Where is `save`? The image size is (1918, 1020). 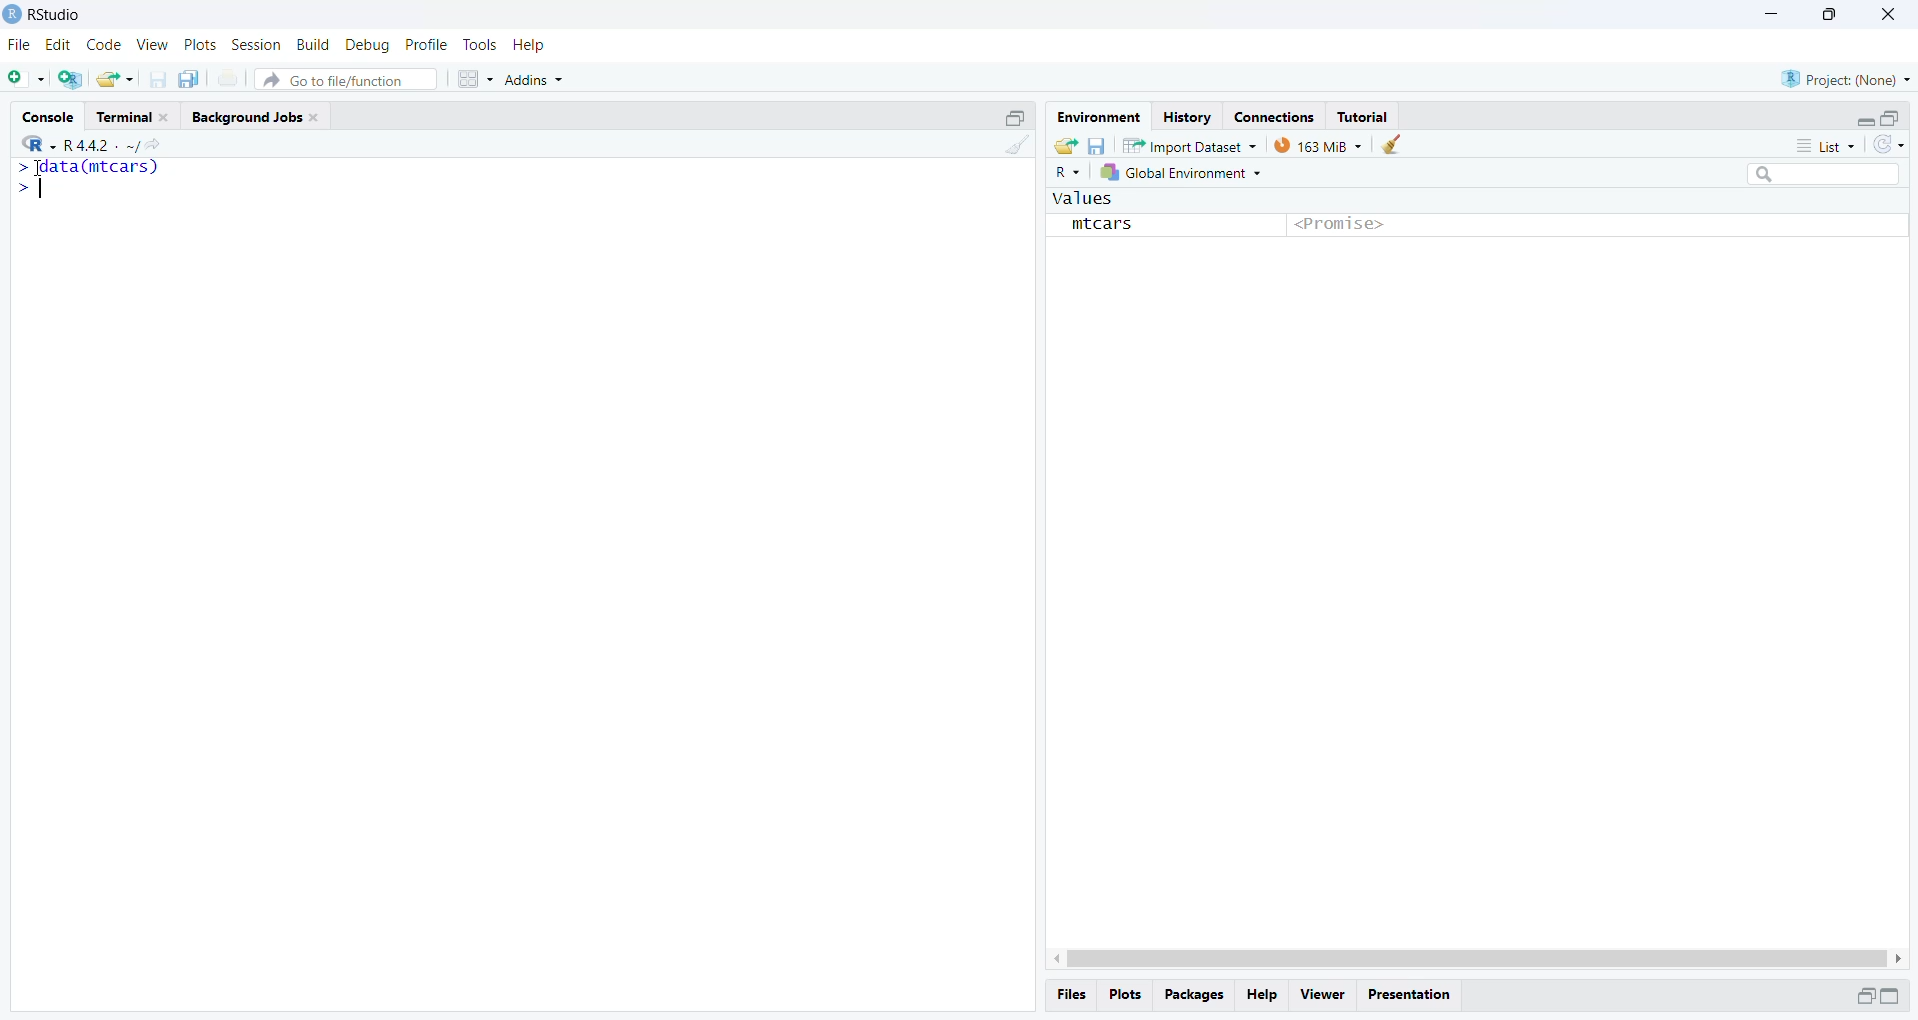
save is located at coordinates (157, 79).